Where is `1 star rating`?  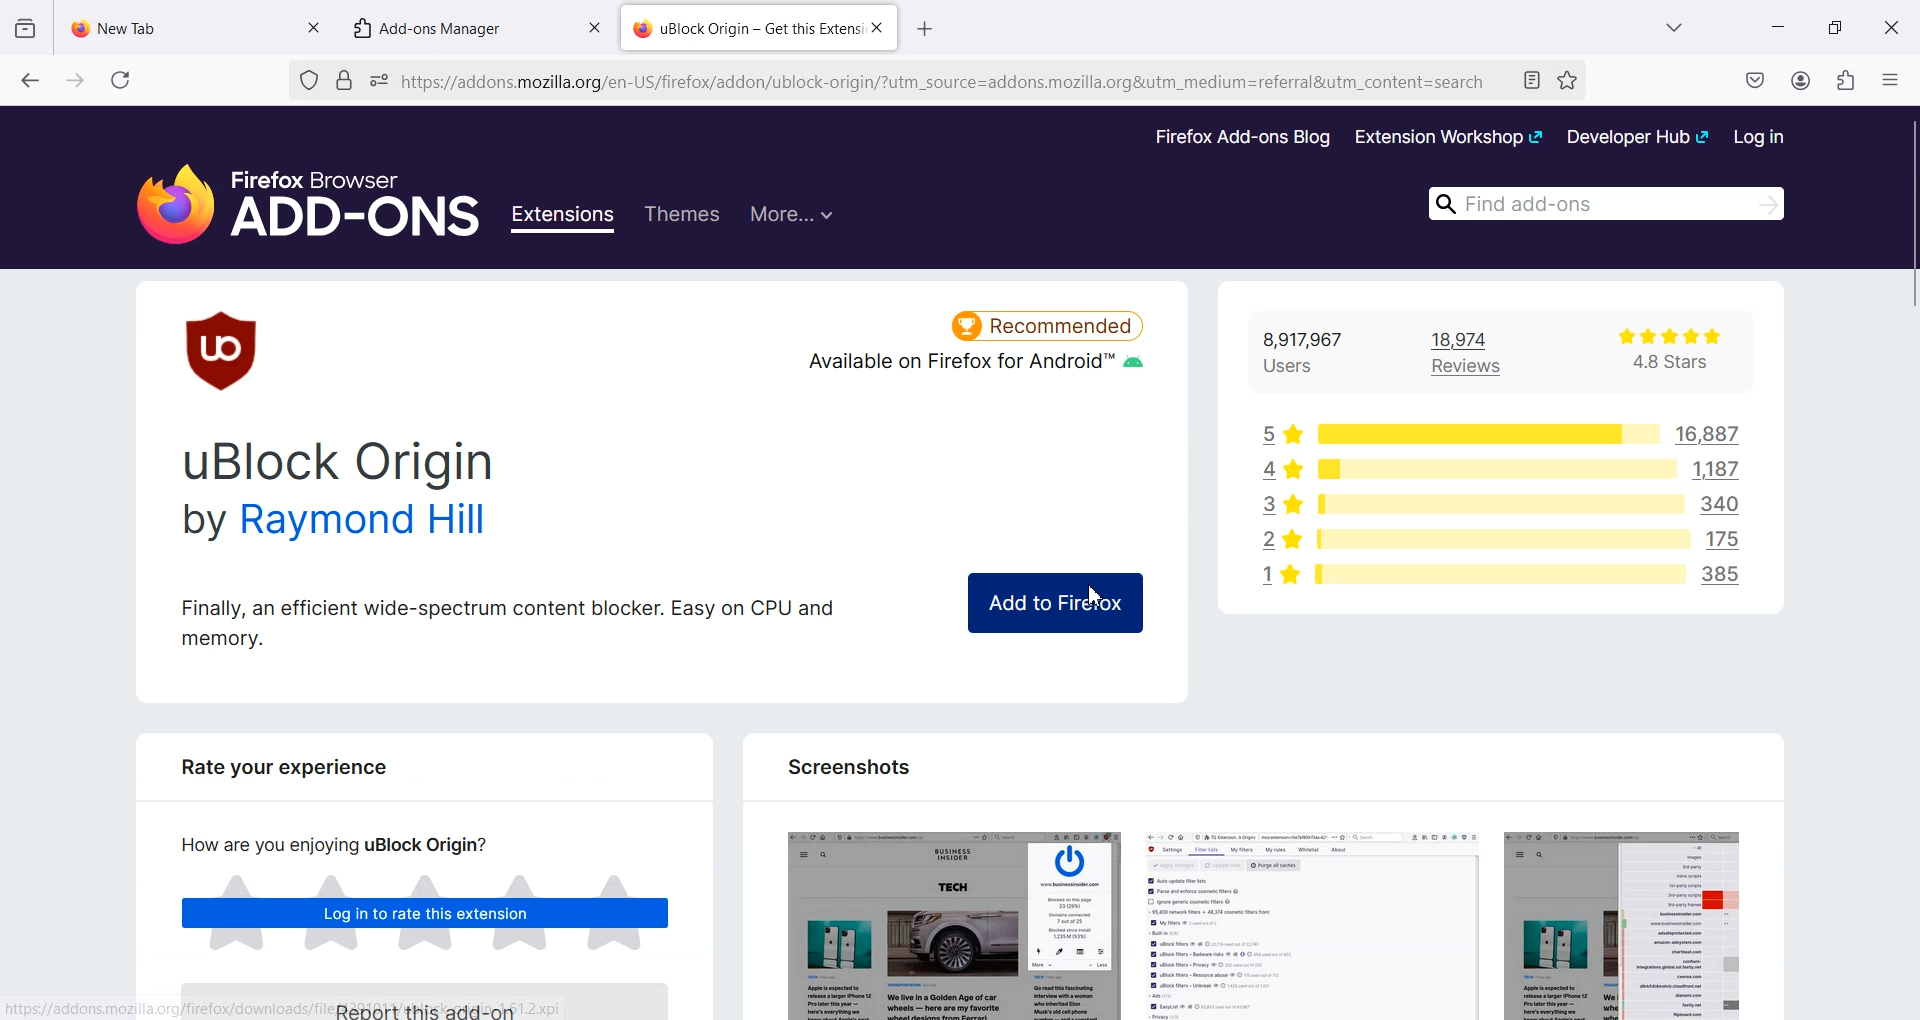
1 star rating is located at coordinates (1273, 579).